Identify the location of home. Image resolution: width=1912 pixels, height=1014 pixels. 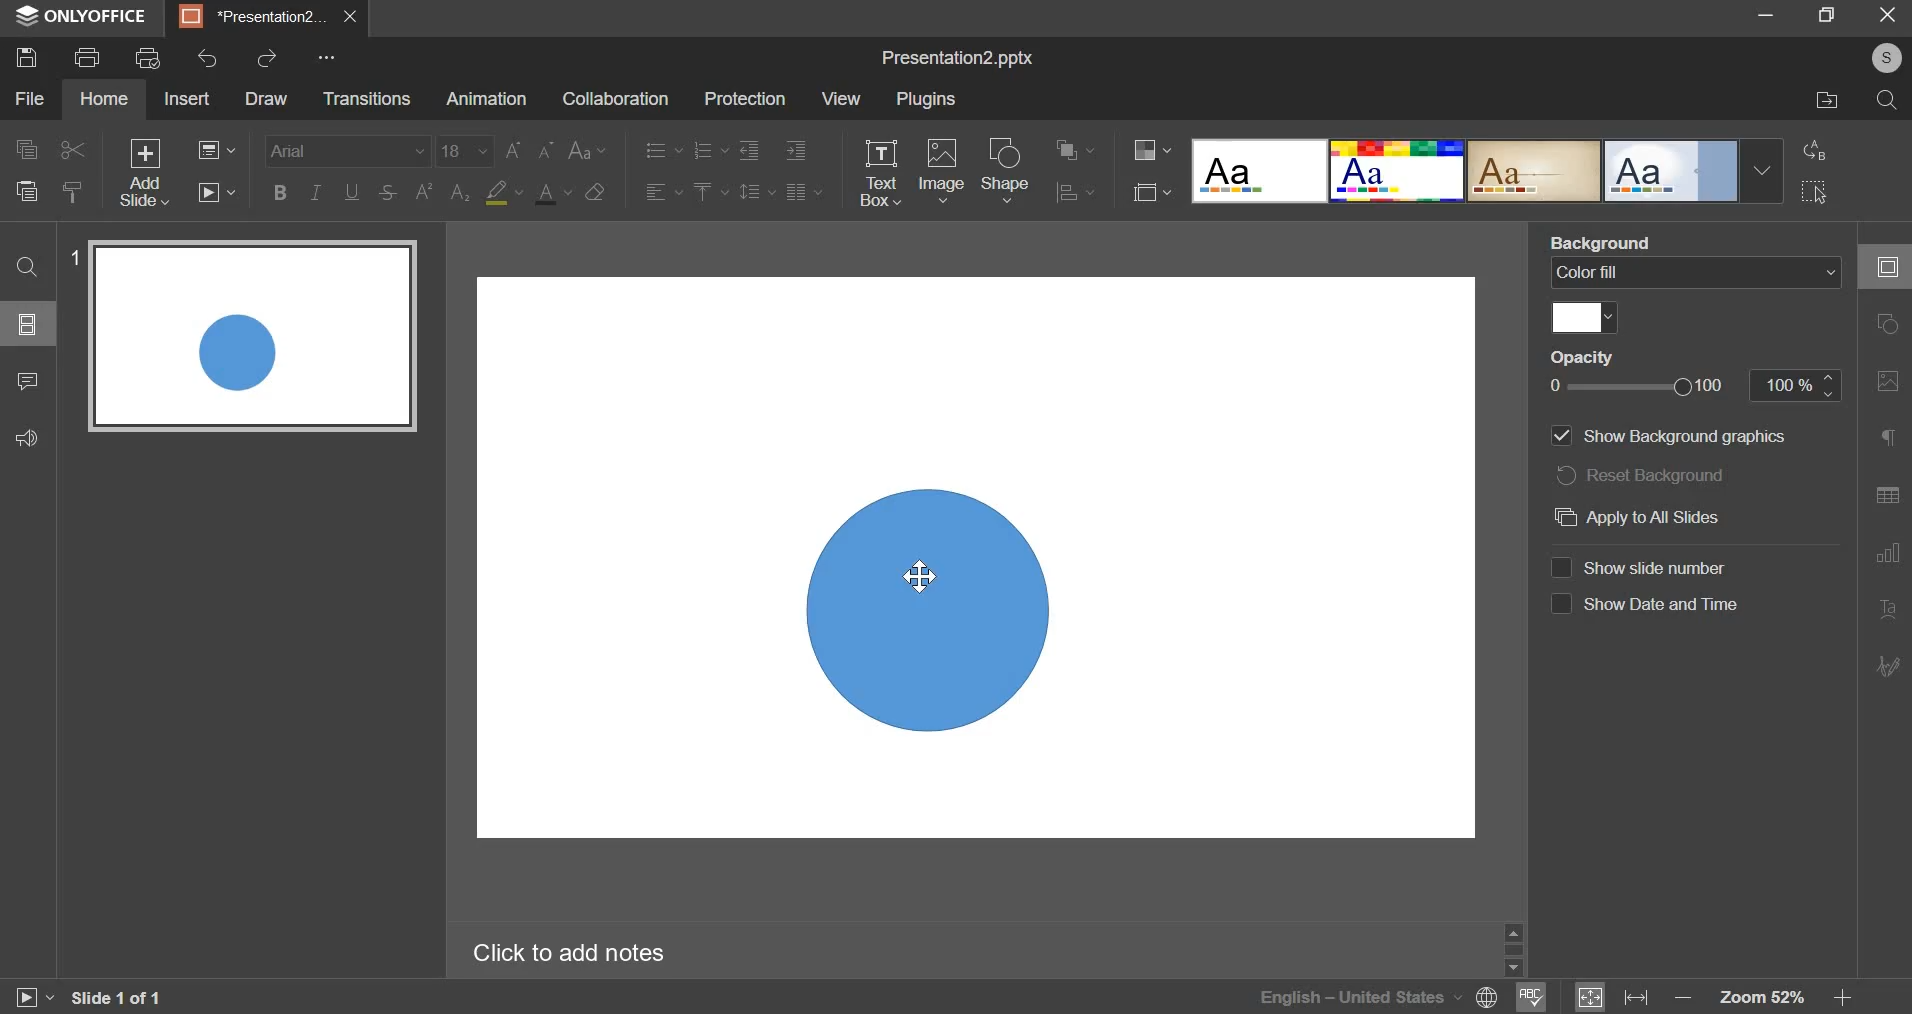
(104, 98).